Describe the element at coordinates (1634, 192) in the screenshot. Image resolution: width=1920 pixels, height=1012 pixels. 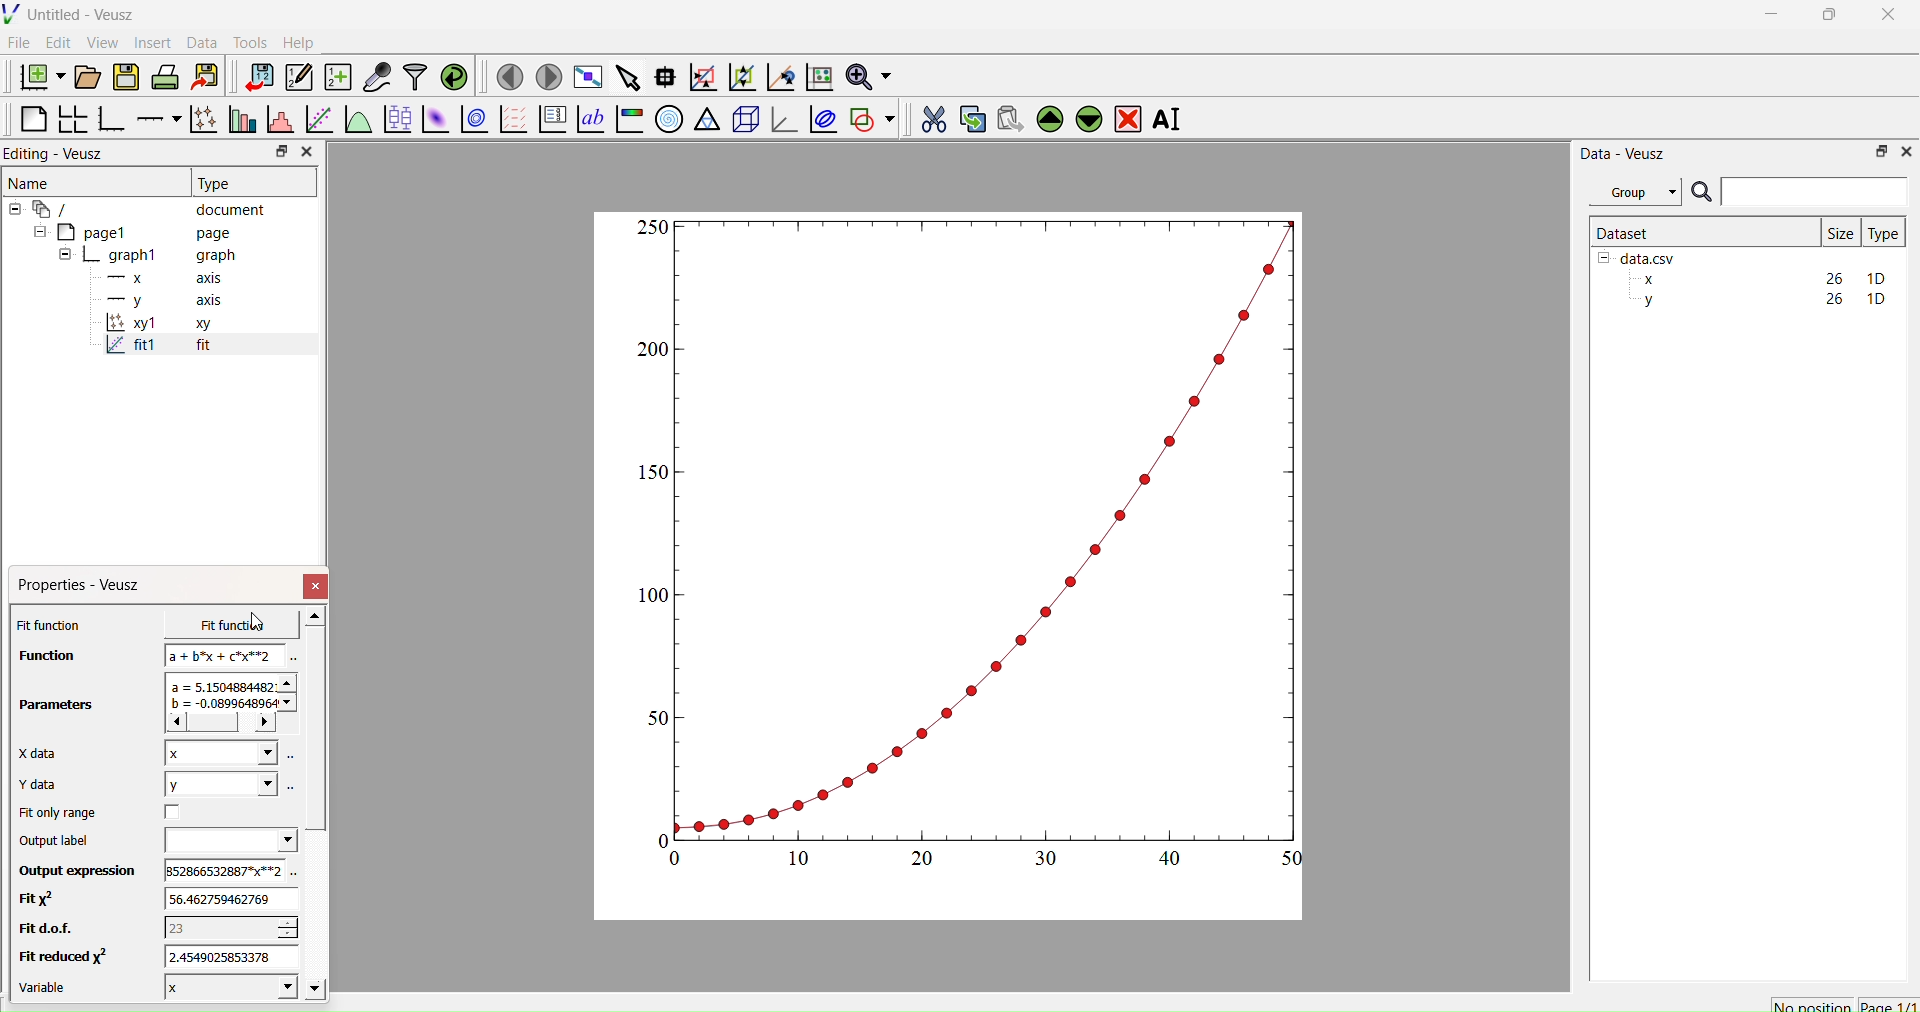
I see `Group ` at that location.